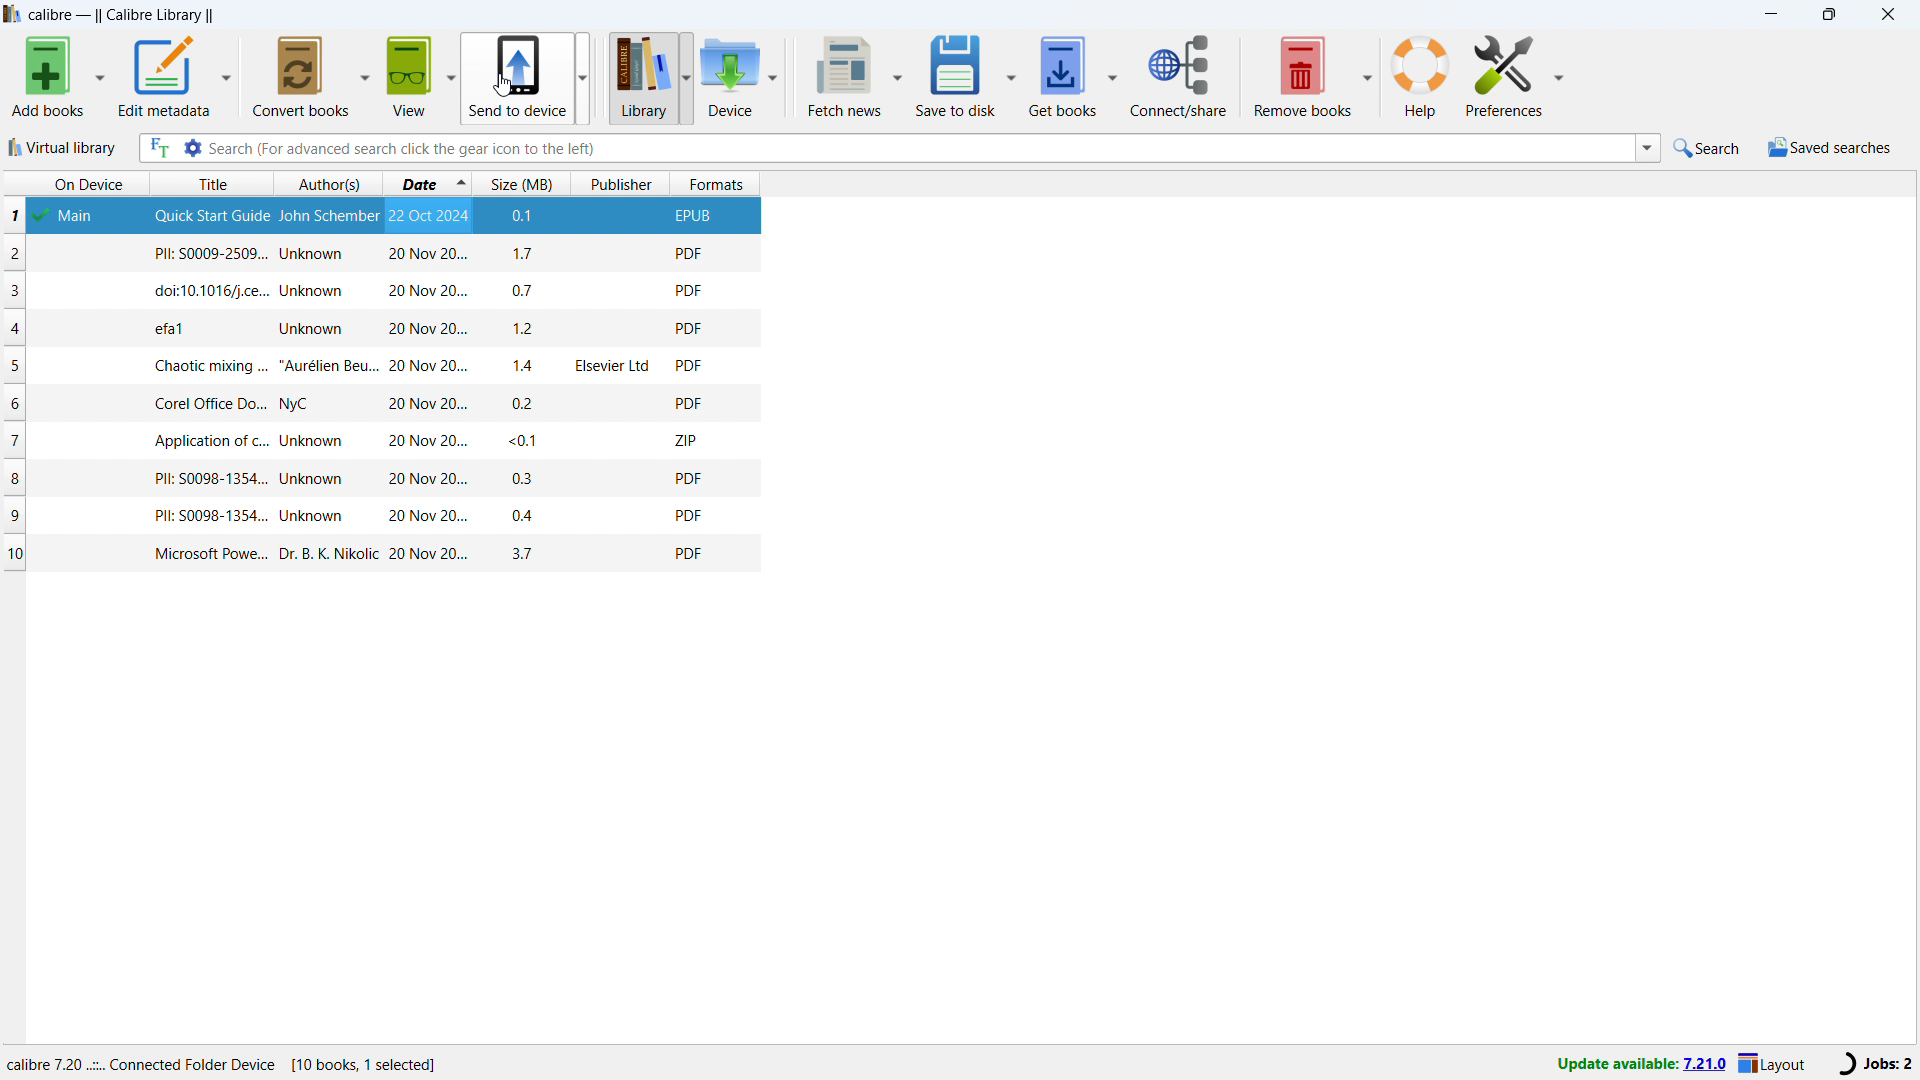 This screenshot has height=1080, width=1920. What do you see at coordinates (448, 217) in the screenshot?
I see `selected book` at bounding box center [448, 217].